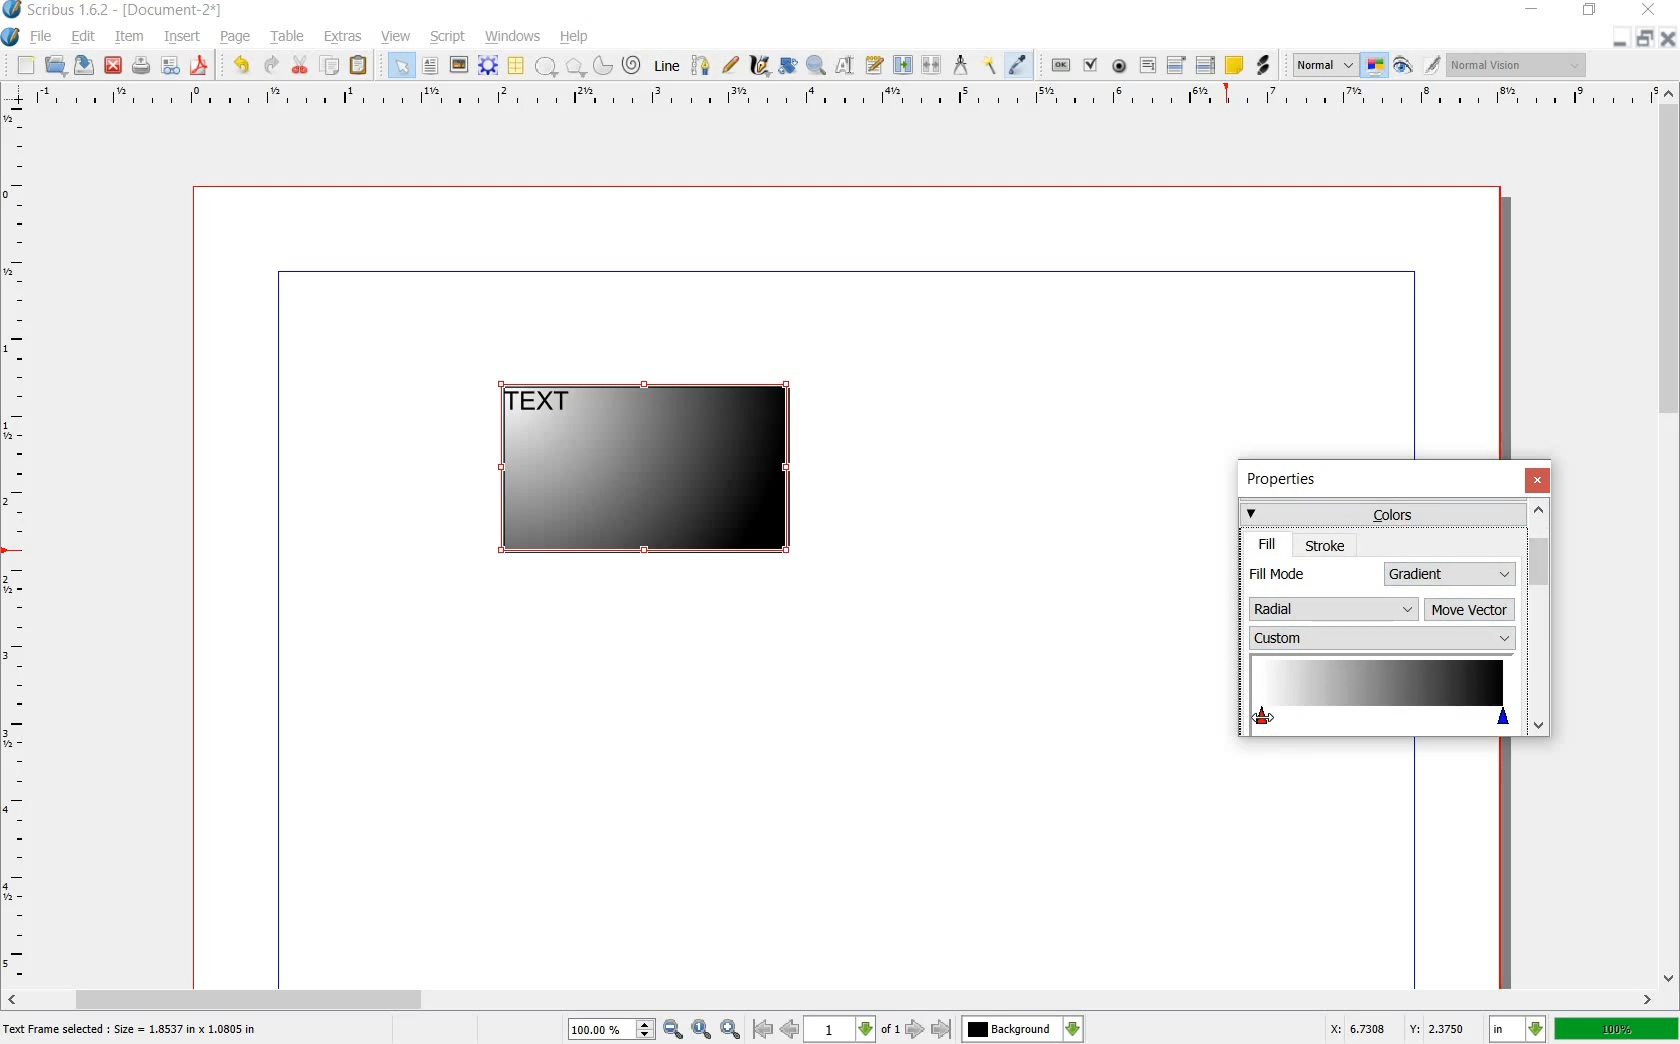  Describe the element at coordinates (429, 66) in the screenshot. I see `text frame` at that location.